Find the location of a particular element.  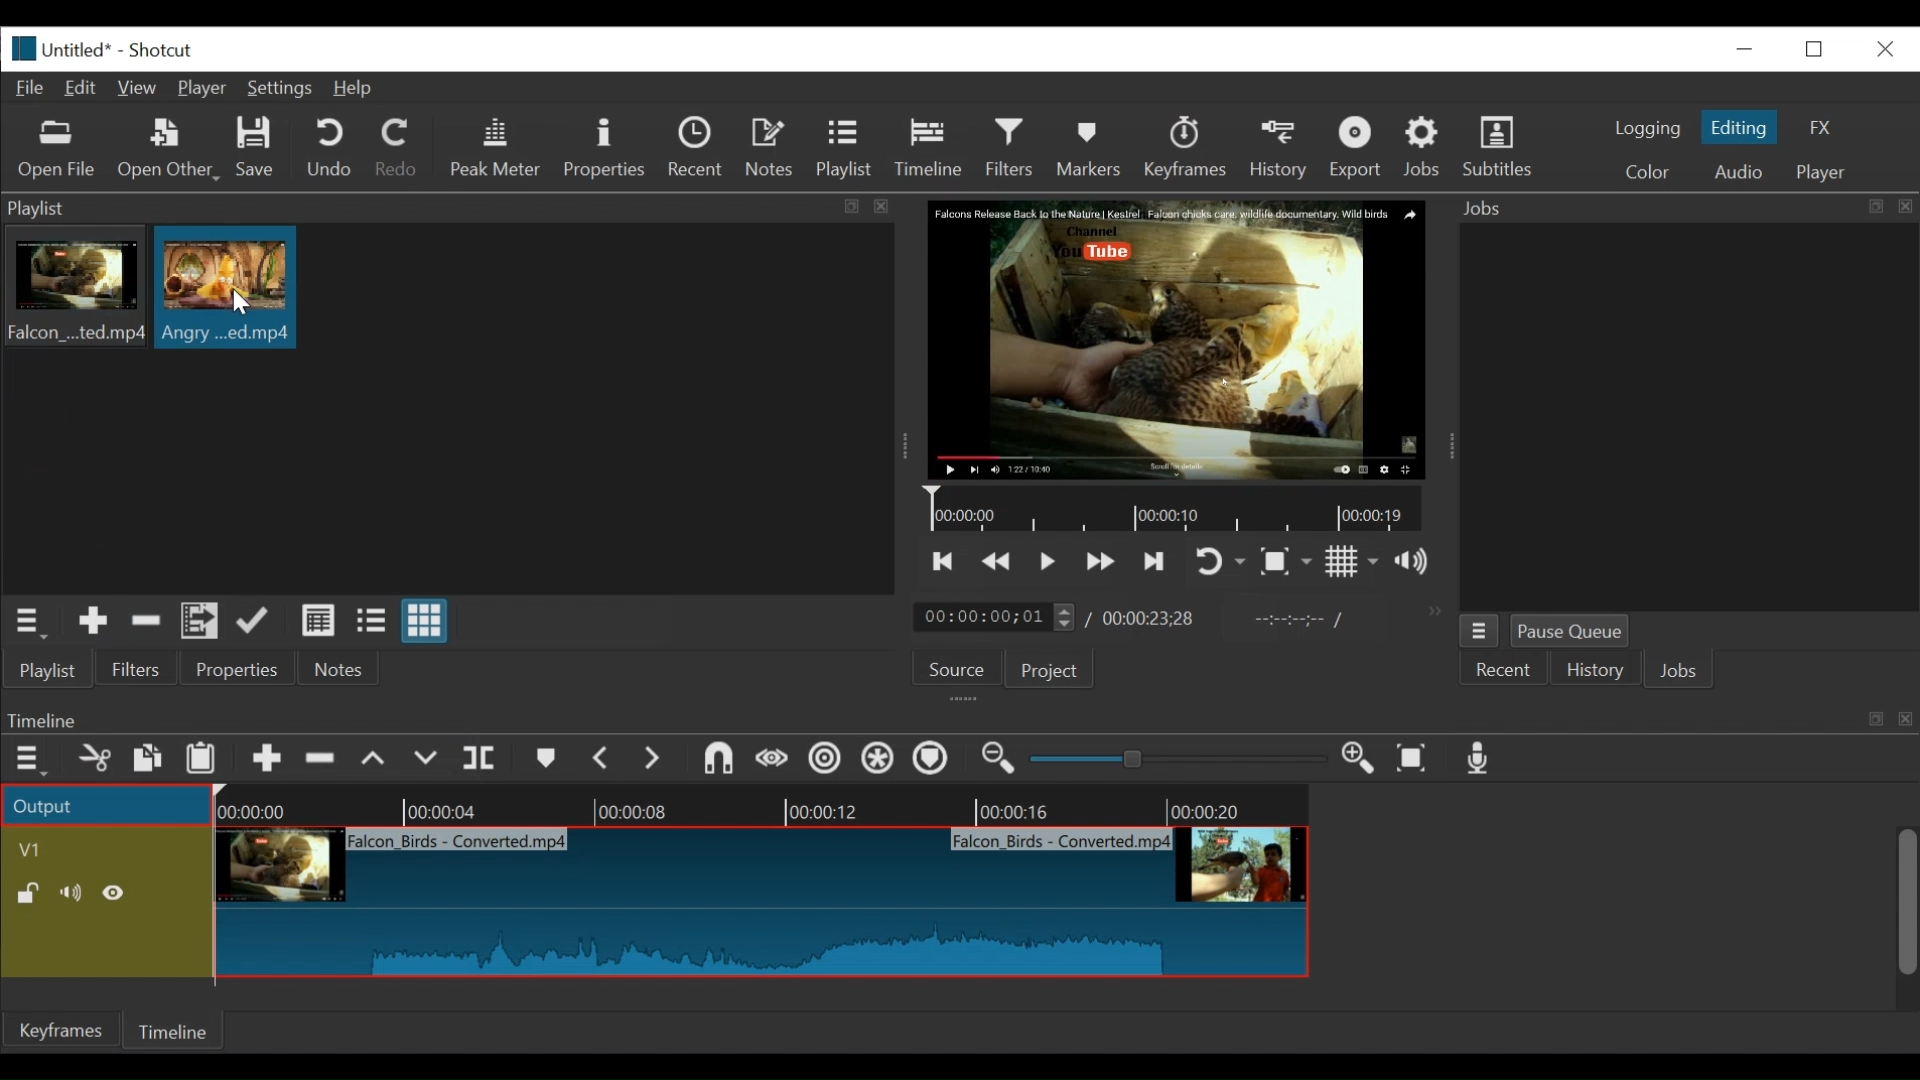

logging is located at coordinates (1646, 128).